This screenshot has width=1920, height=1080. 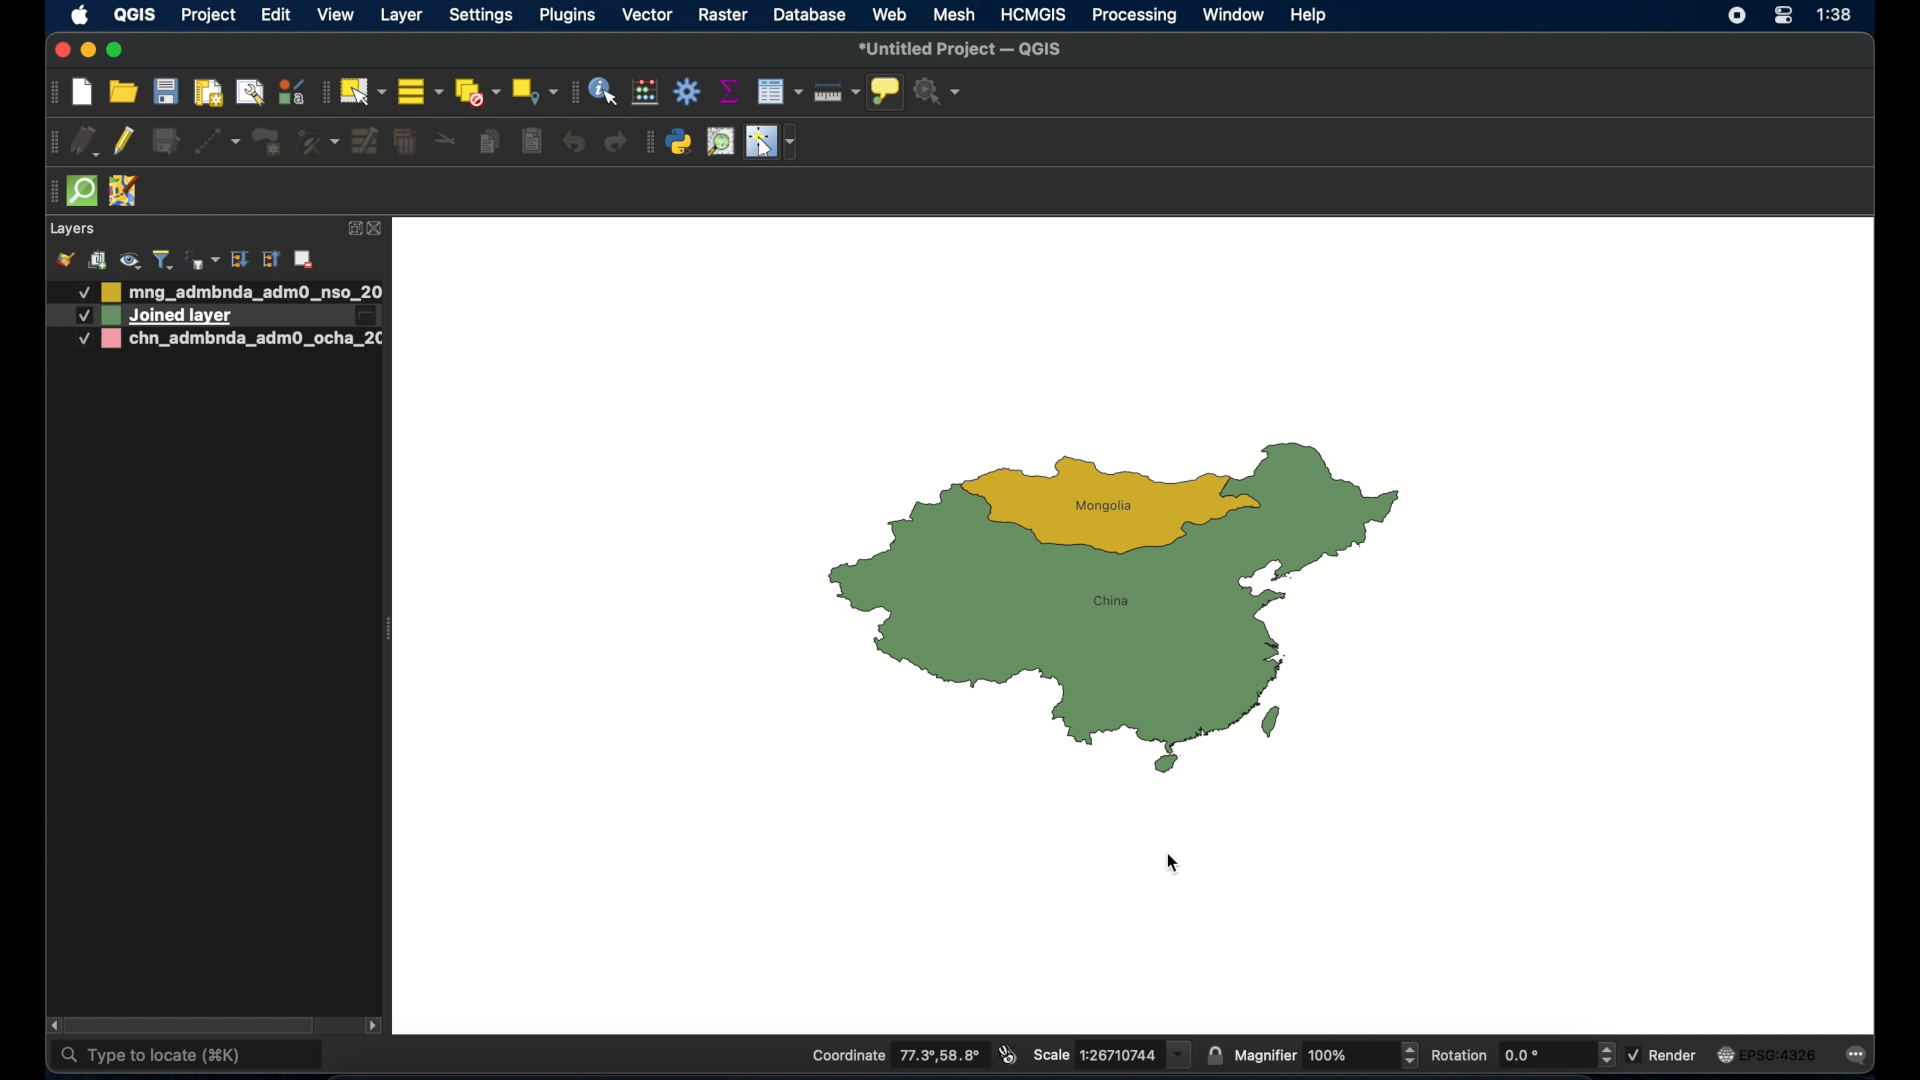 What do you see at coordinates (446, 140) in the screenshot?
I see `cut features` at bounding box center [446, 140].